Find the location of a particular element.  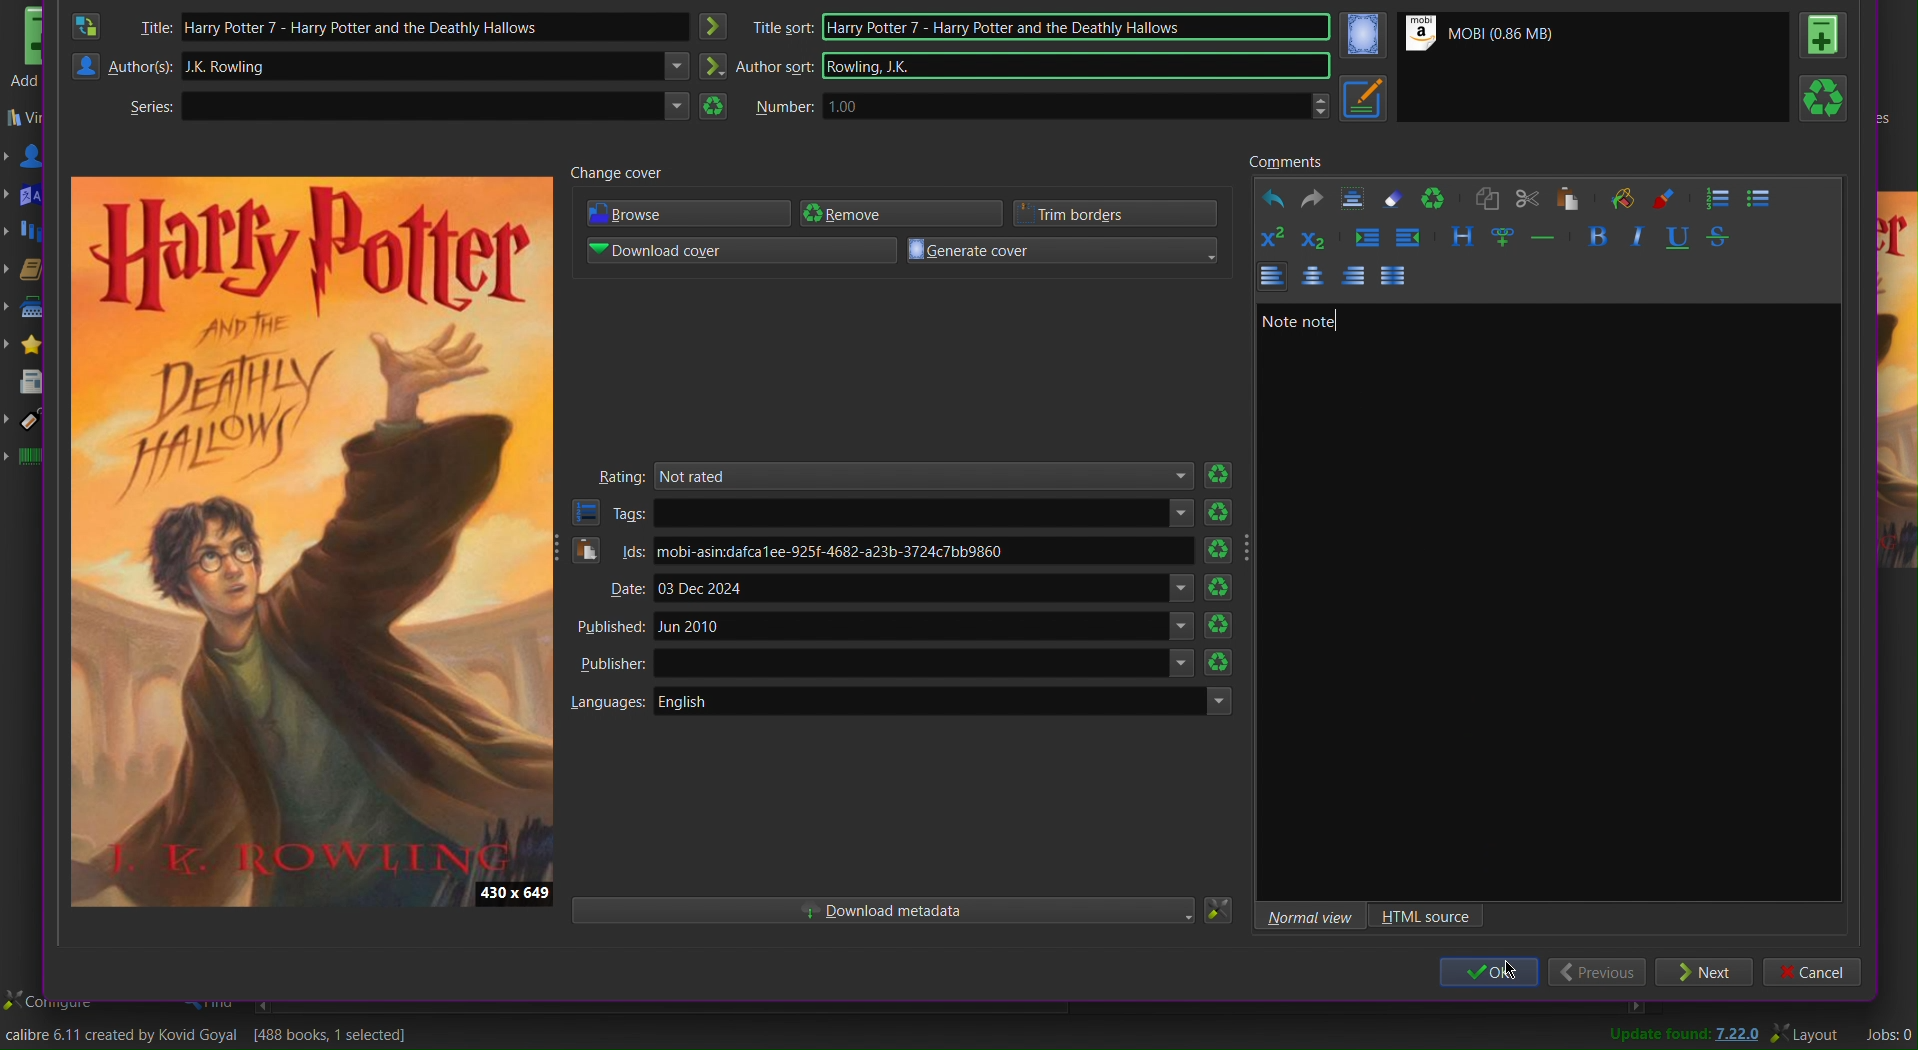

Add books is located at coordinates (26, 49).